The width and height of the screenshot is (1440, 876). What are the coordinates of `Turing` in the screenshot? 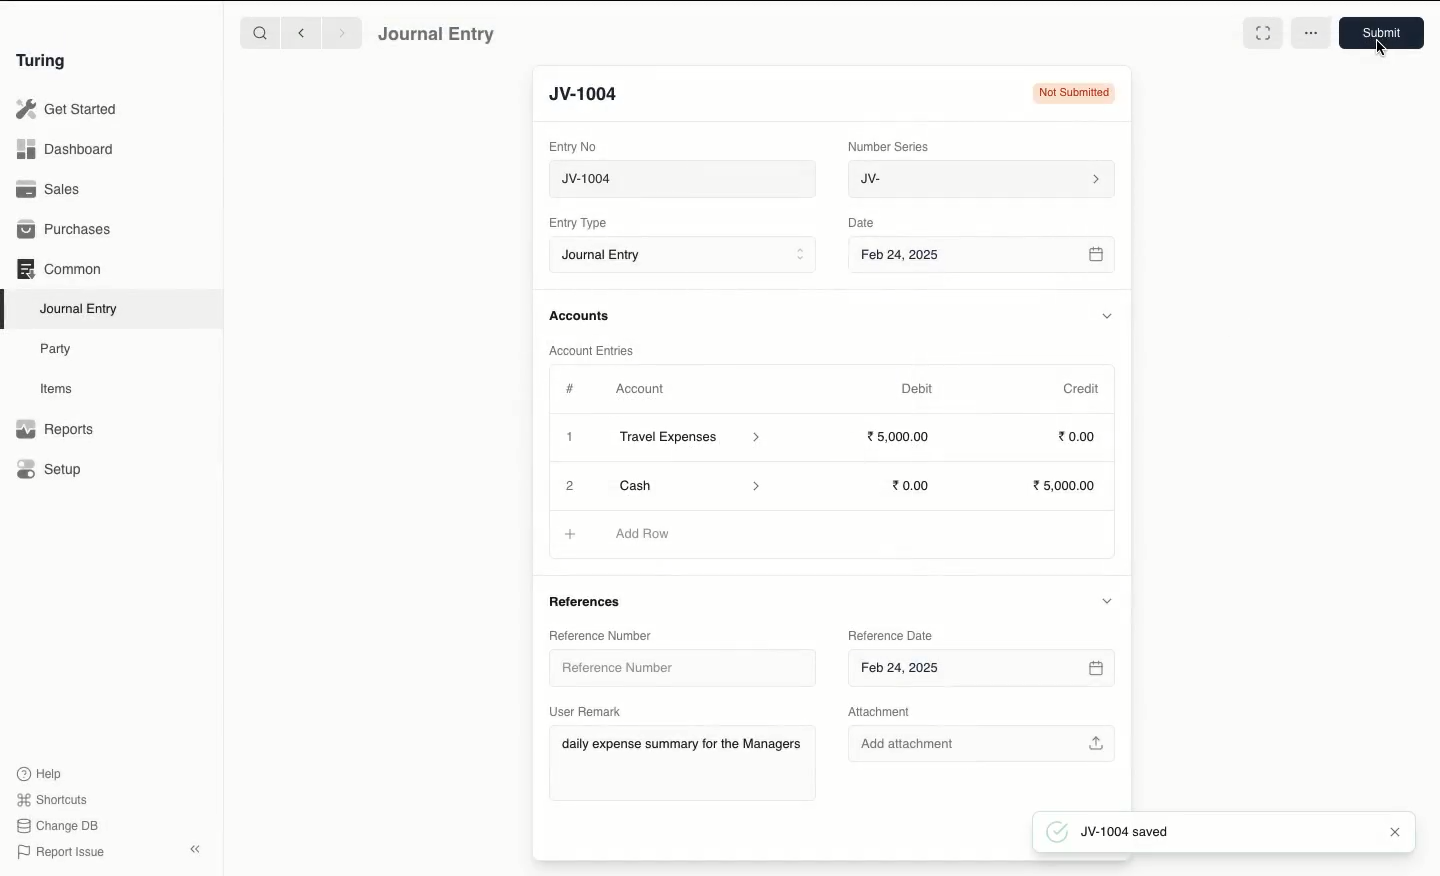 It's located at (45, 62).